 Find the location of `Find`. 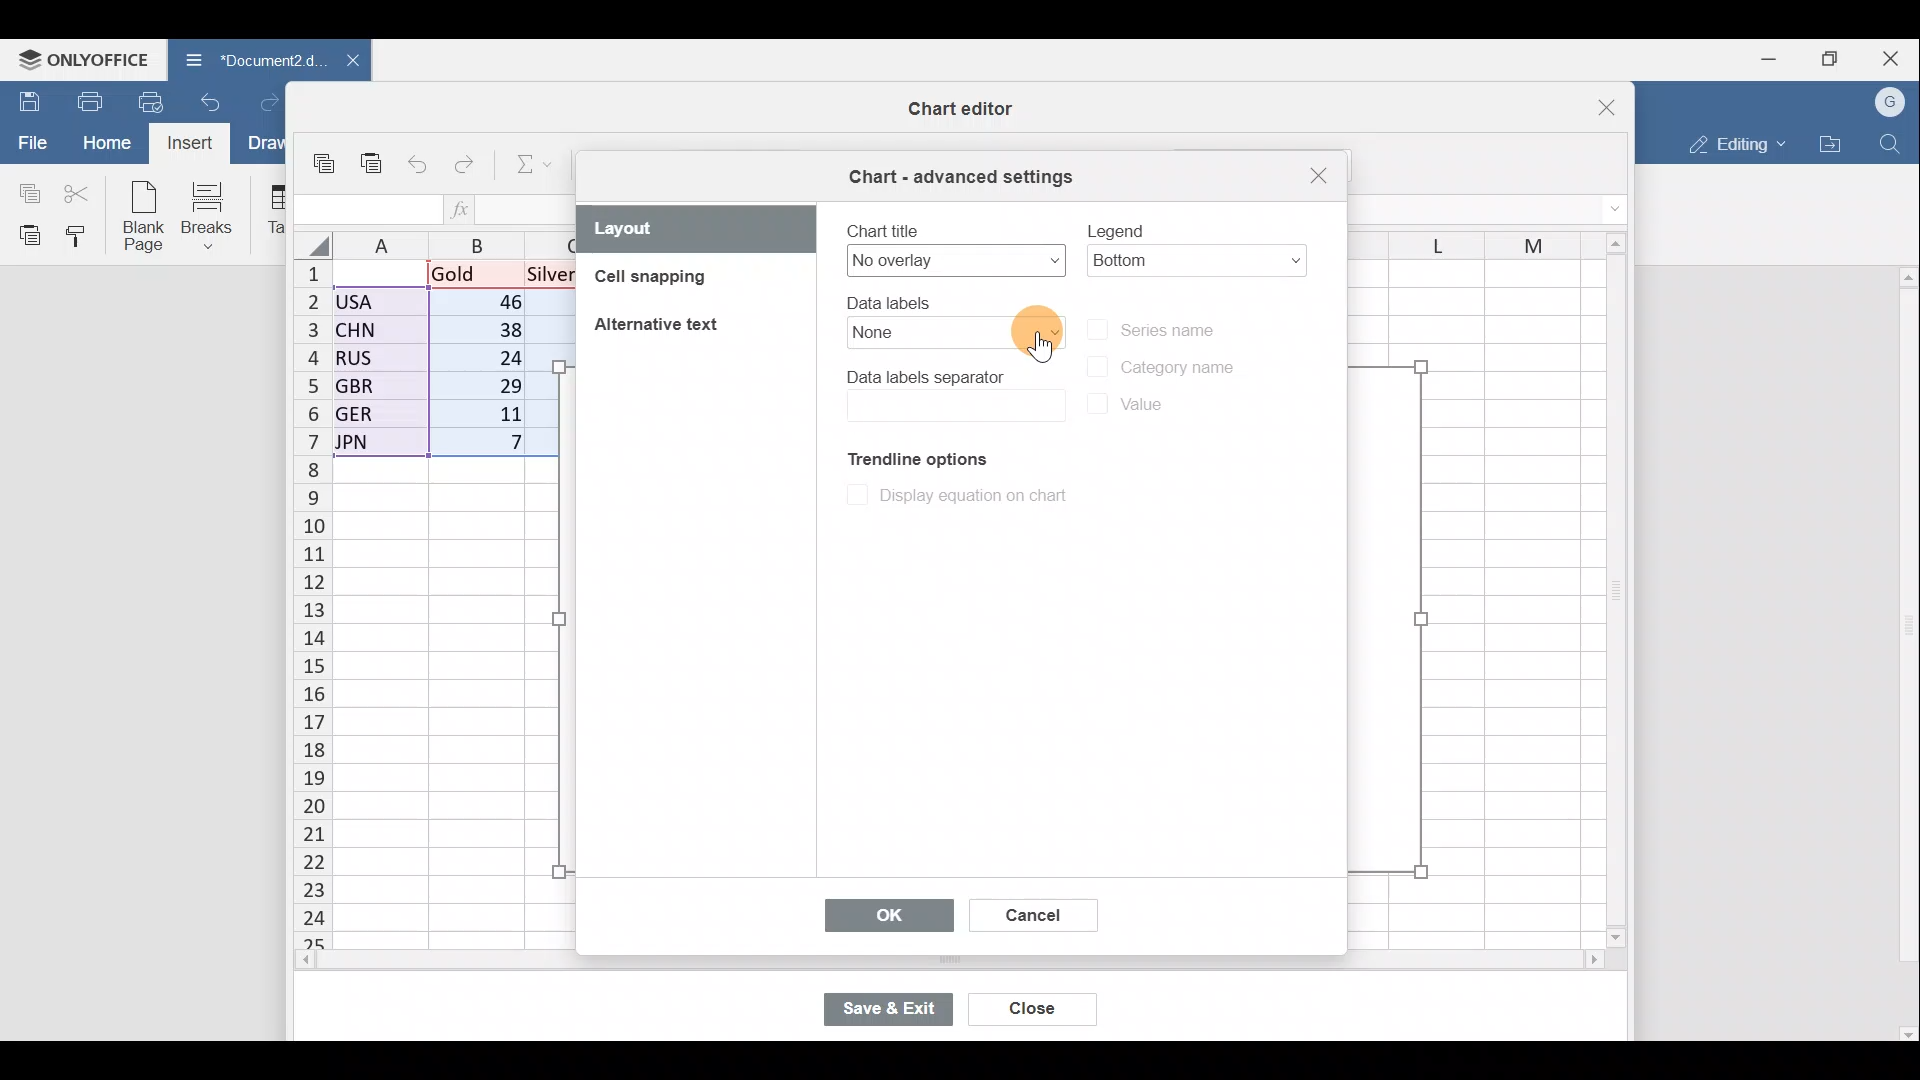

Find is located at coordinates (1894, 140).